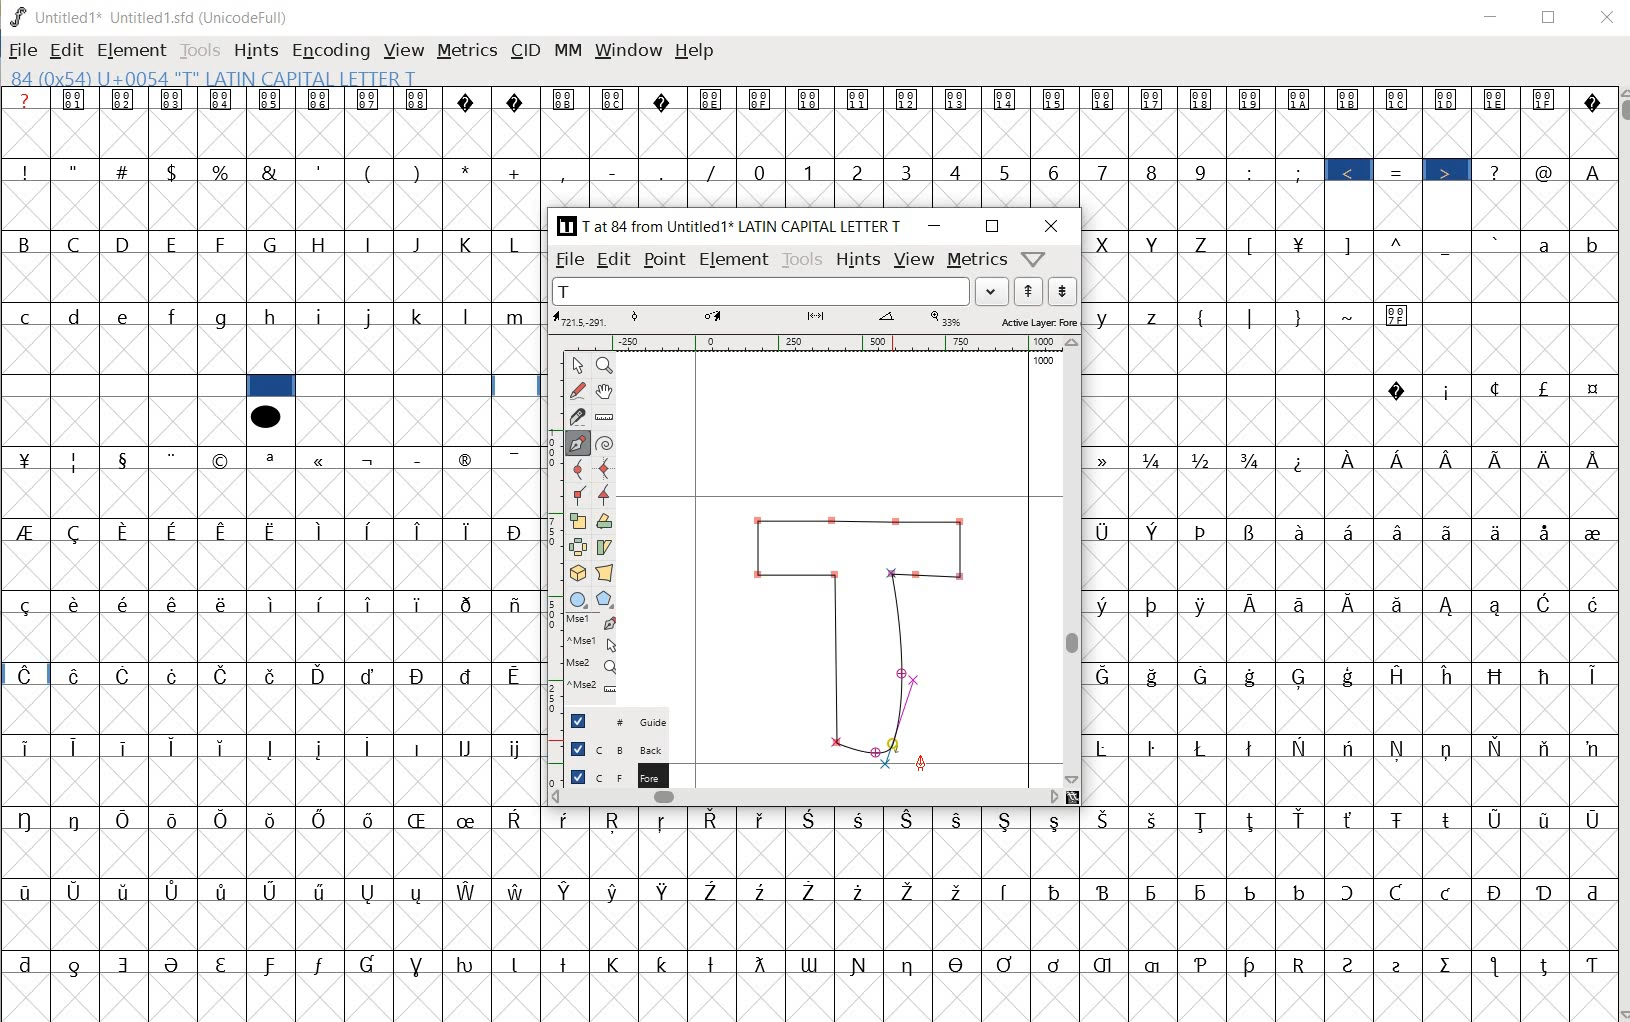  Describe the element at coordinates (593, 623) in the screenshot. I see `Mouse left button` at that location.